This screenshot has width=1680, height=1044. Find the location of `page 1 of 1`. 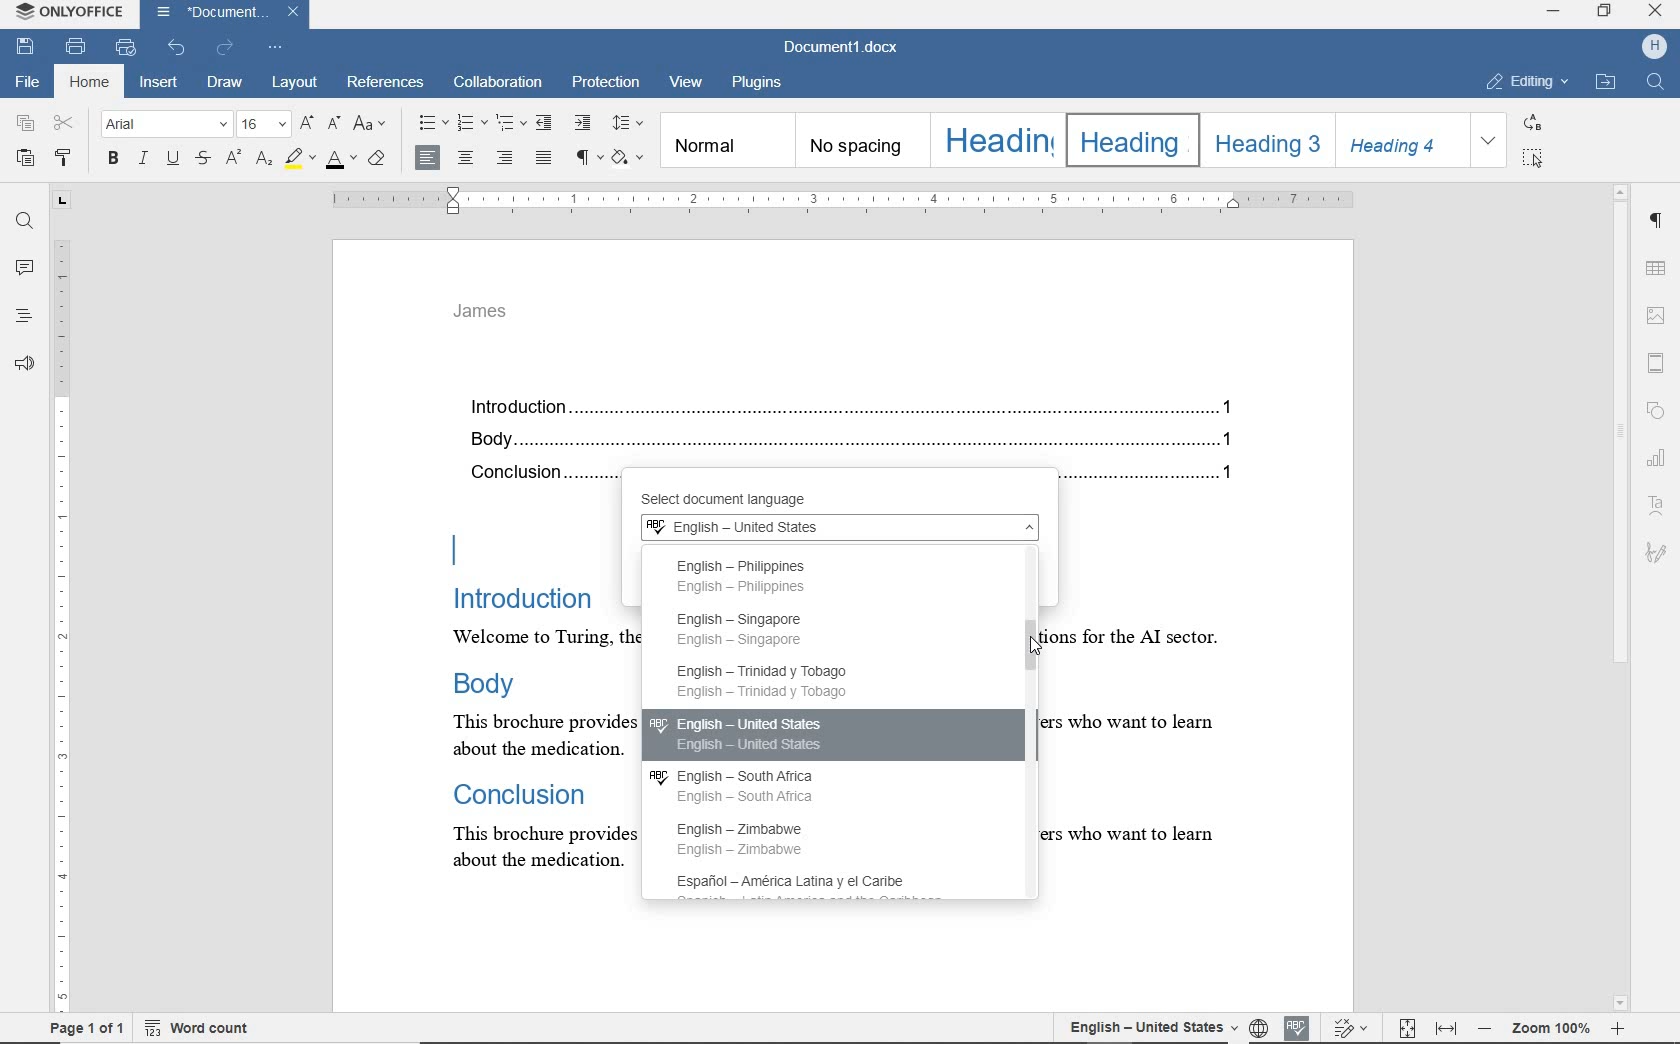

page 1 of 1 is located at coordinates (84, 1030).